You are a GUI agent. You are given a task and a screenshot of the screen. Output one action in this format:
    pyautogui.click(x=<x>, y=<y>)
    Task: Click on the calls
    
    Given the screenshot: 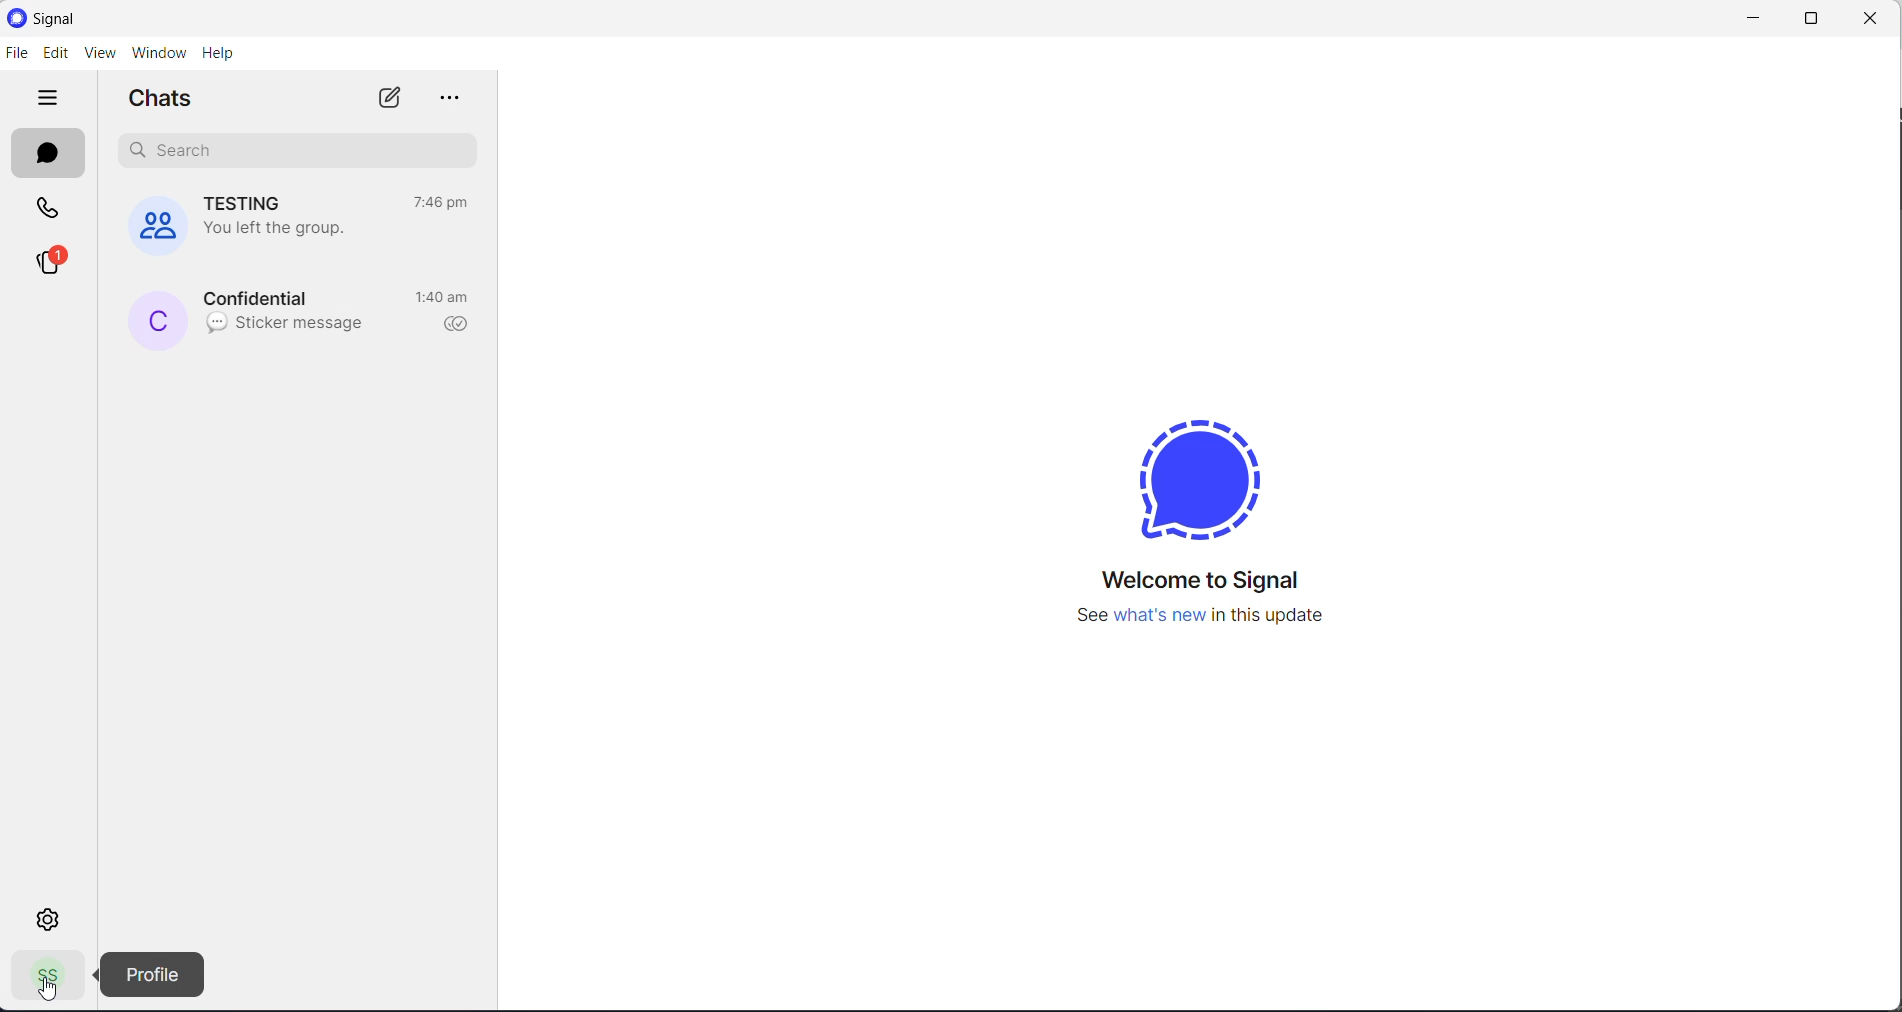 What is the action you would take?
    pyautogui.click(x=49, y=213)
    